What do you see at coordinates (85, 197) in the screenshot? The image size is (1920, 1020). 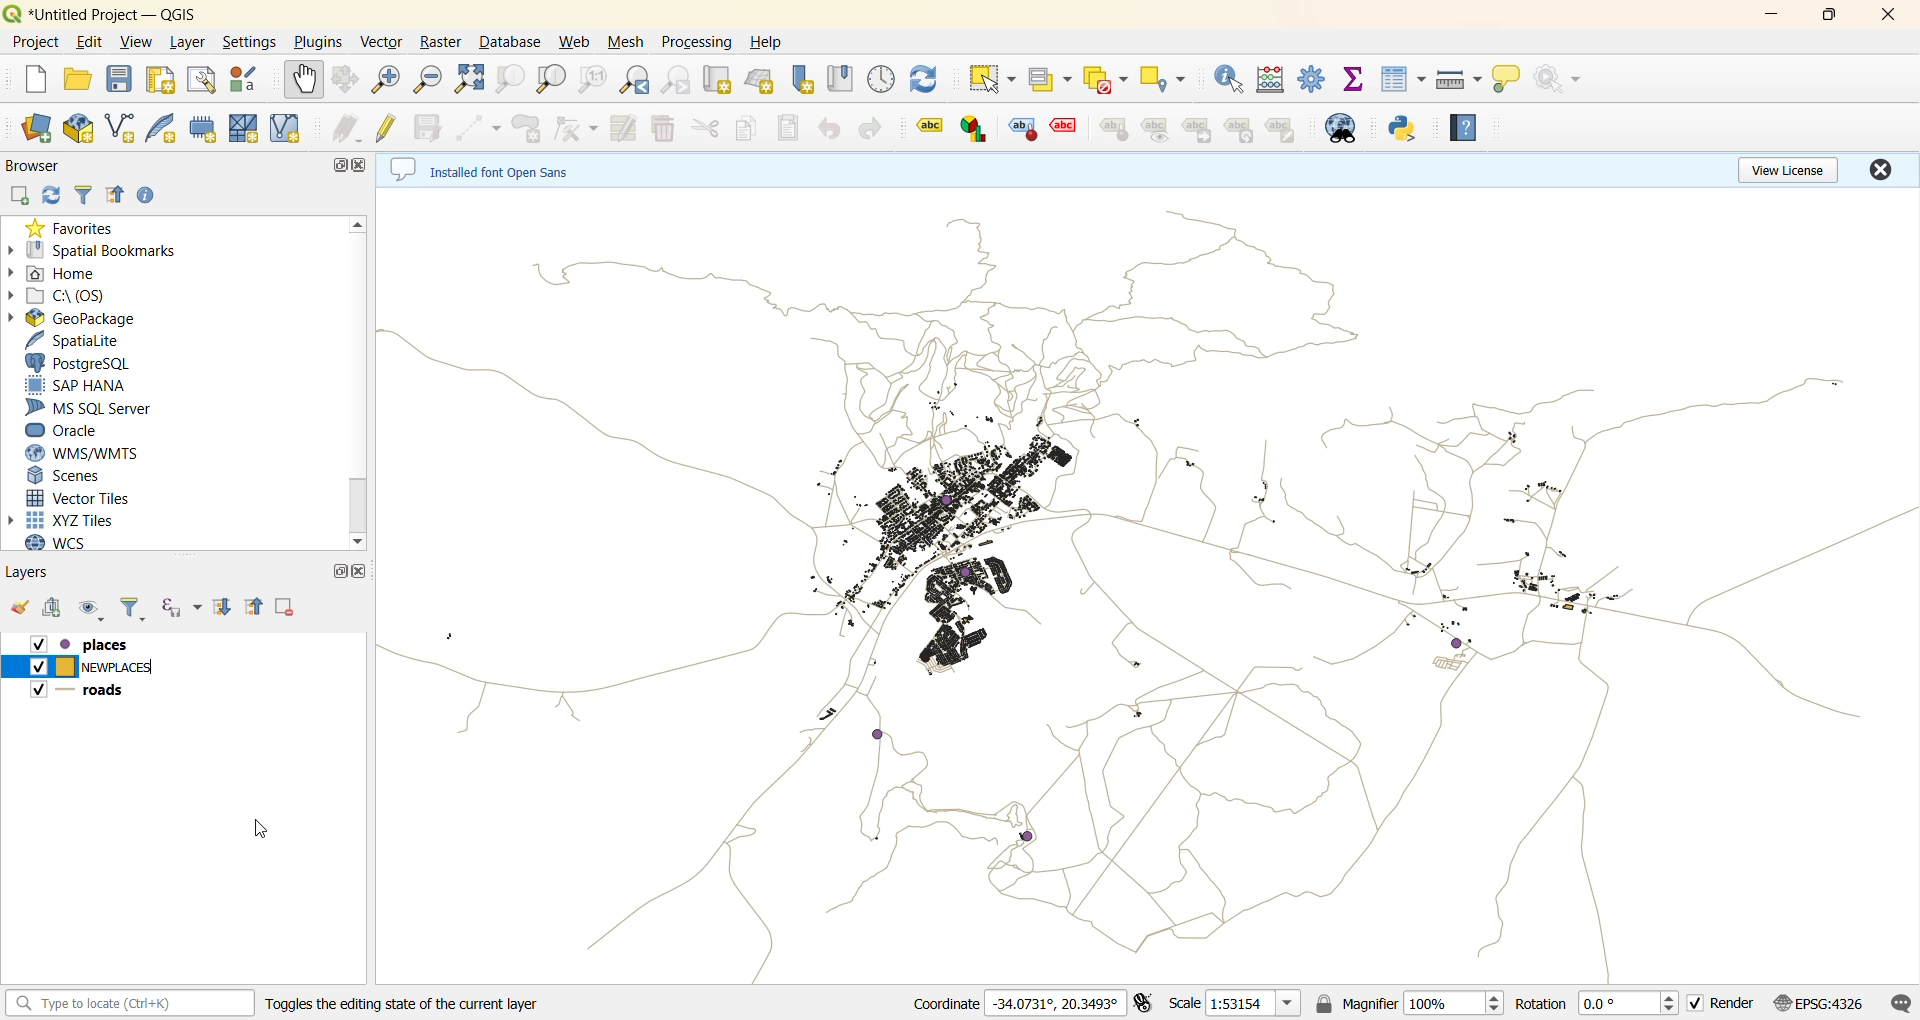 I see `filter` at bounding box center [85, 197].